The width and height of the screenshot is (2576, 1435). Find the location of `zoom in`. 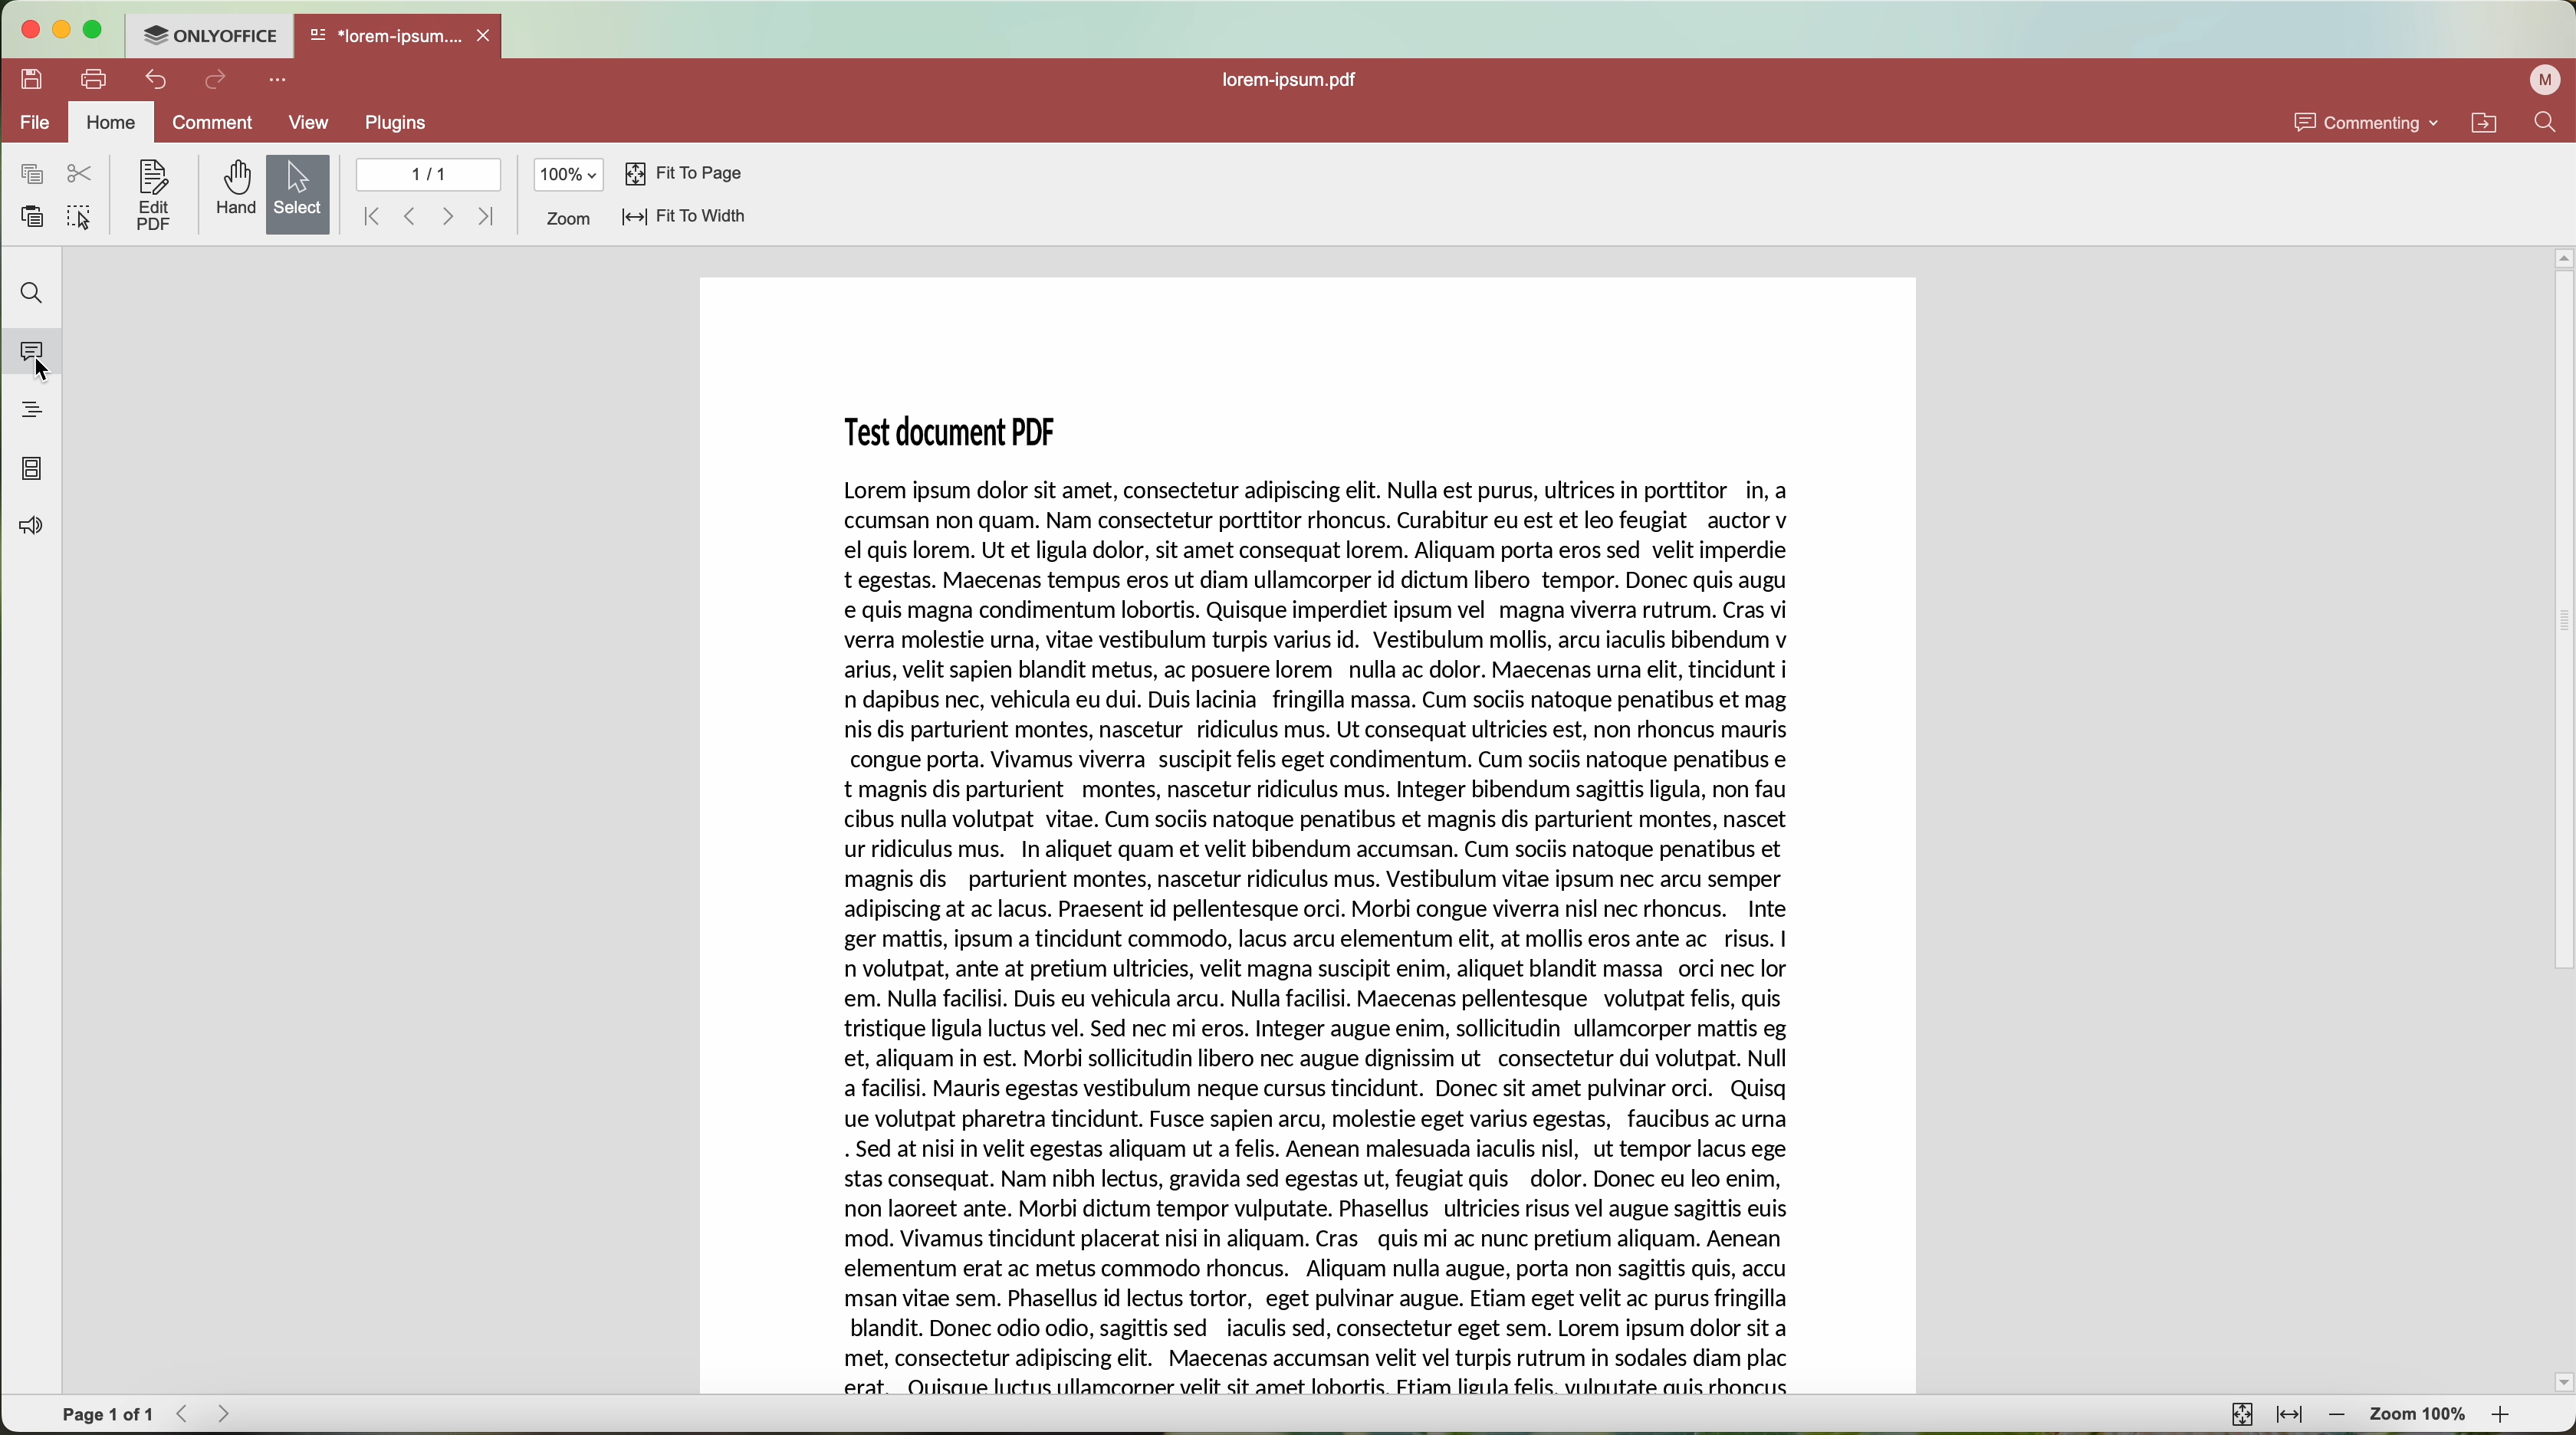

zoom in is located at coordinates (2507, 1417).